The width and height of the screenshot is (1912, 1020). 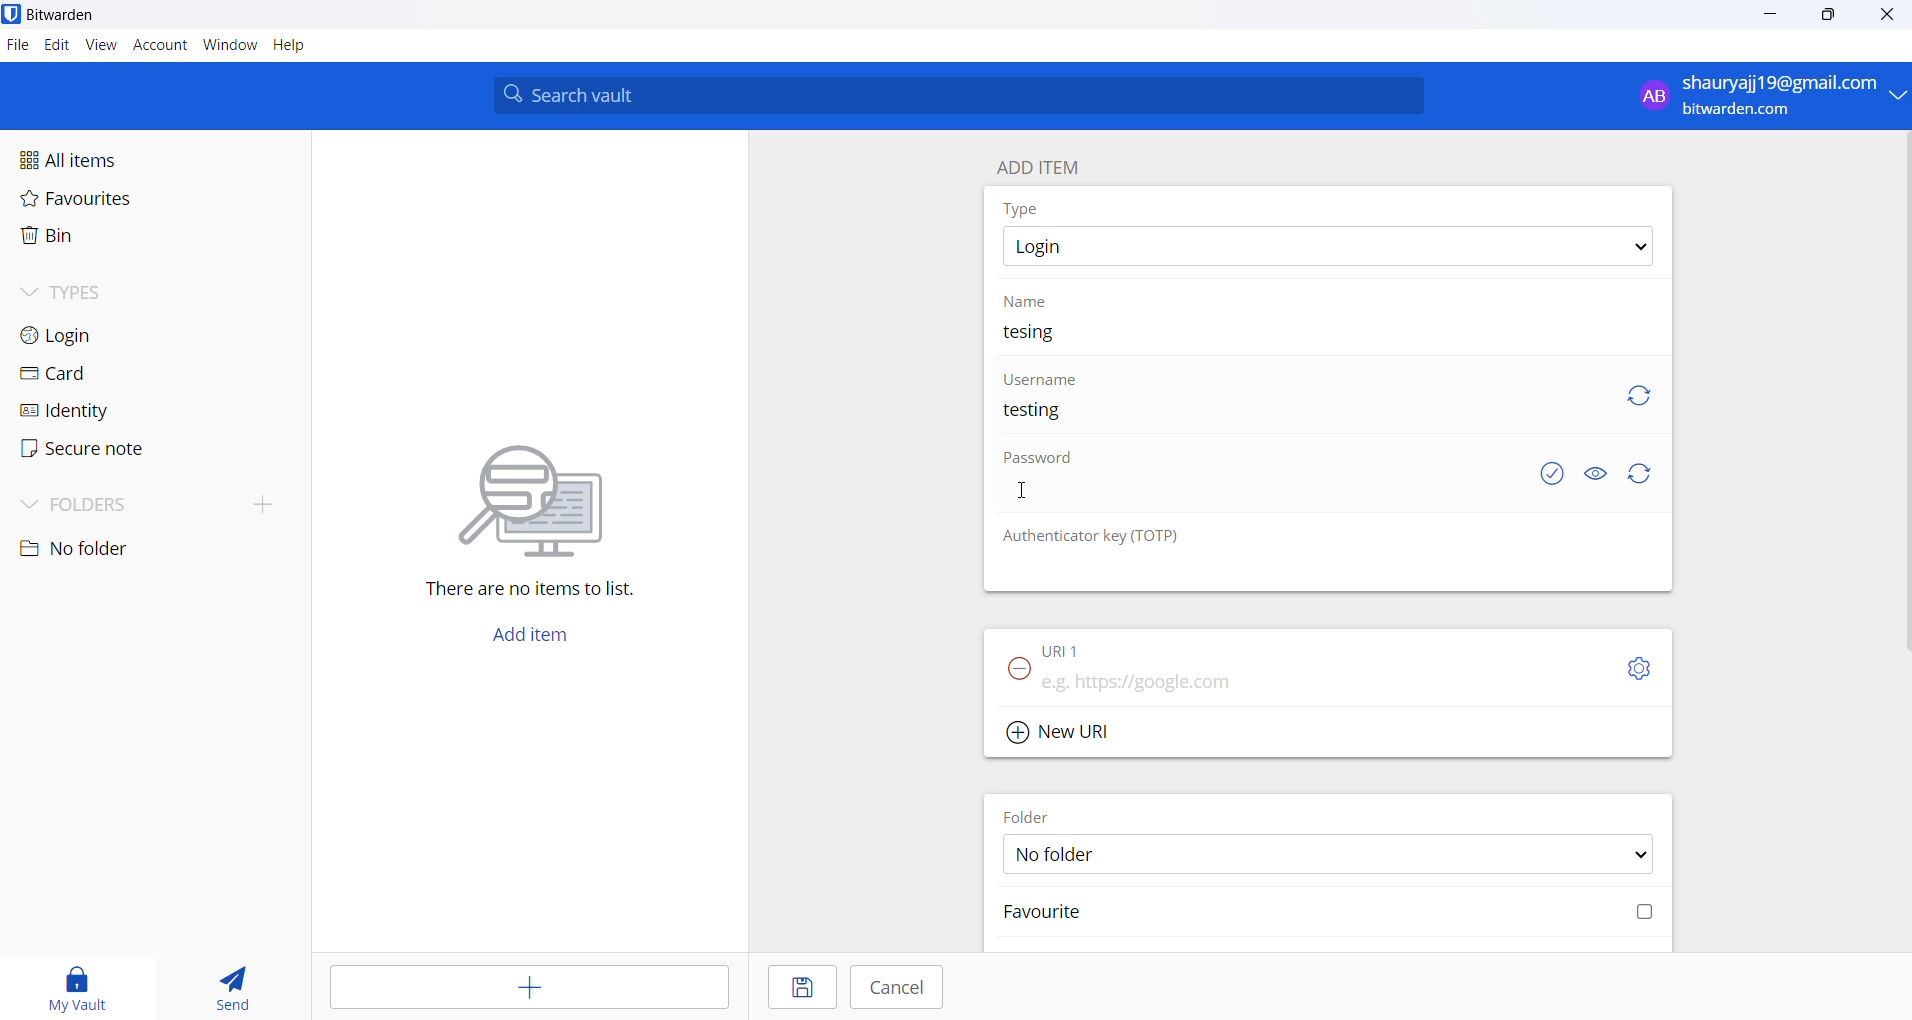 What do you see at coordinates (1322, 676) in the screenshot?
I see `URL input box` at bounding box center [1322, 676].